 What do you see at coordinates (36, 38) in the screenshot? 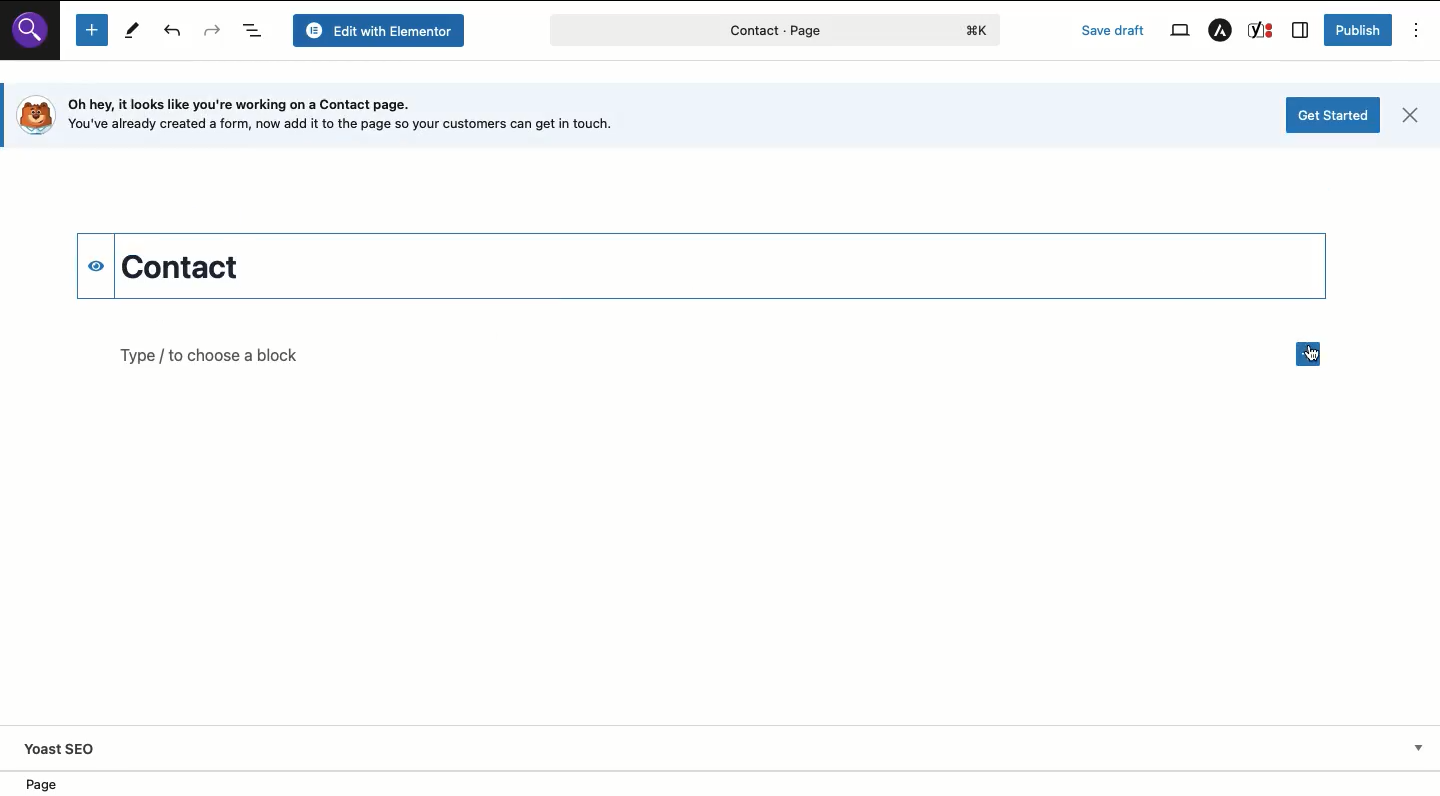
I see `search` at bounding box center [36, 38].